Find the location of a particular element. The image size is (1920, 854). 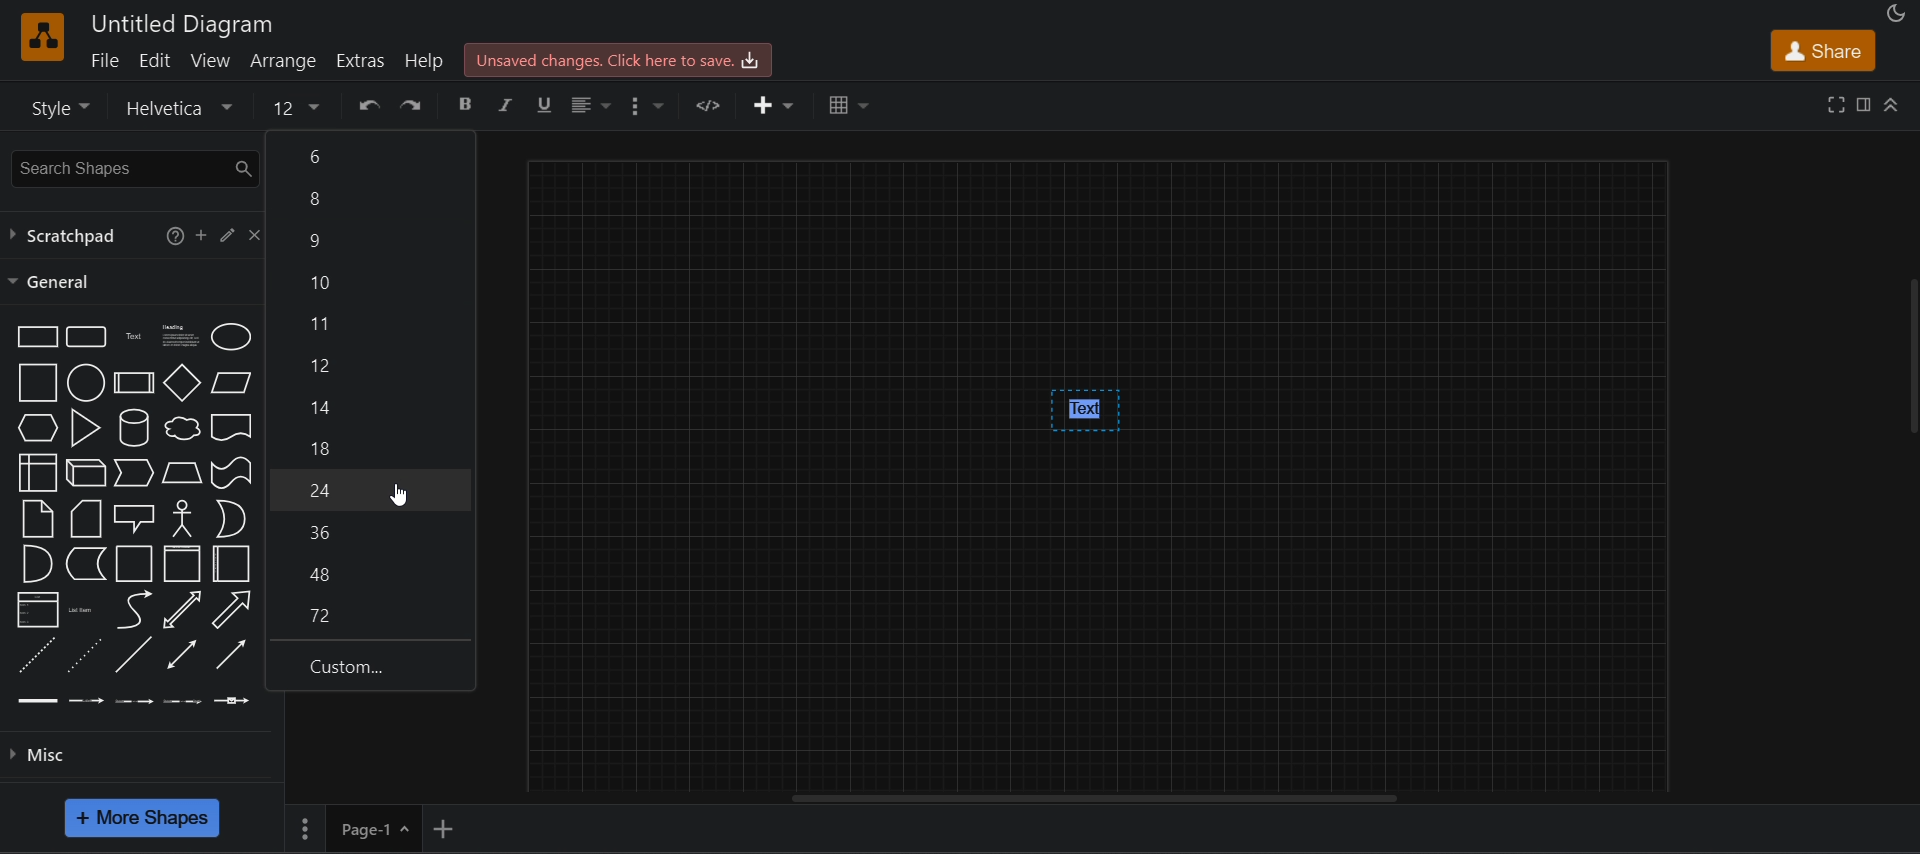

add is located at coordinates (201, 234).